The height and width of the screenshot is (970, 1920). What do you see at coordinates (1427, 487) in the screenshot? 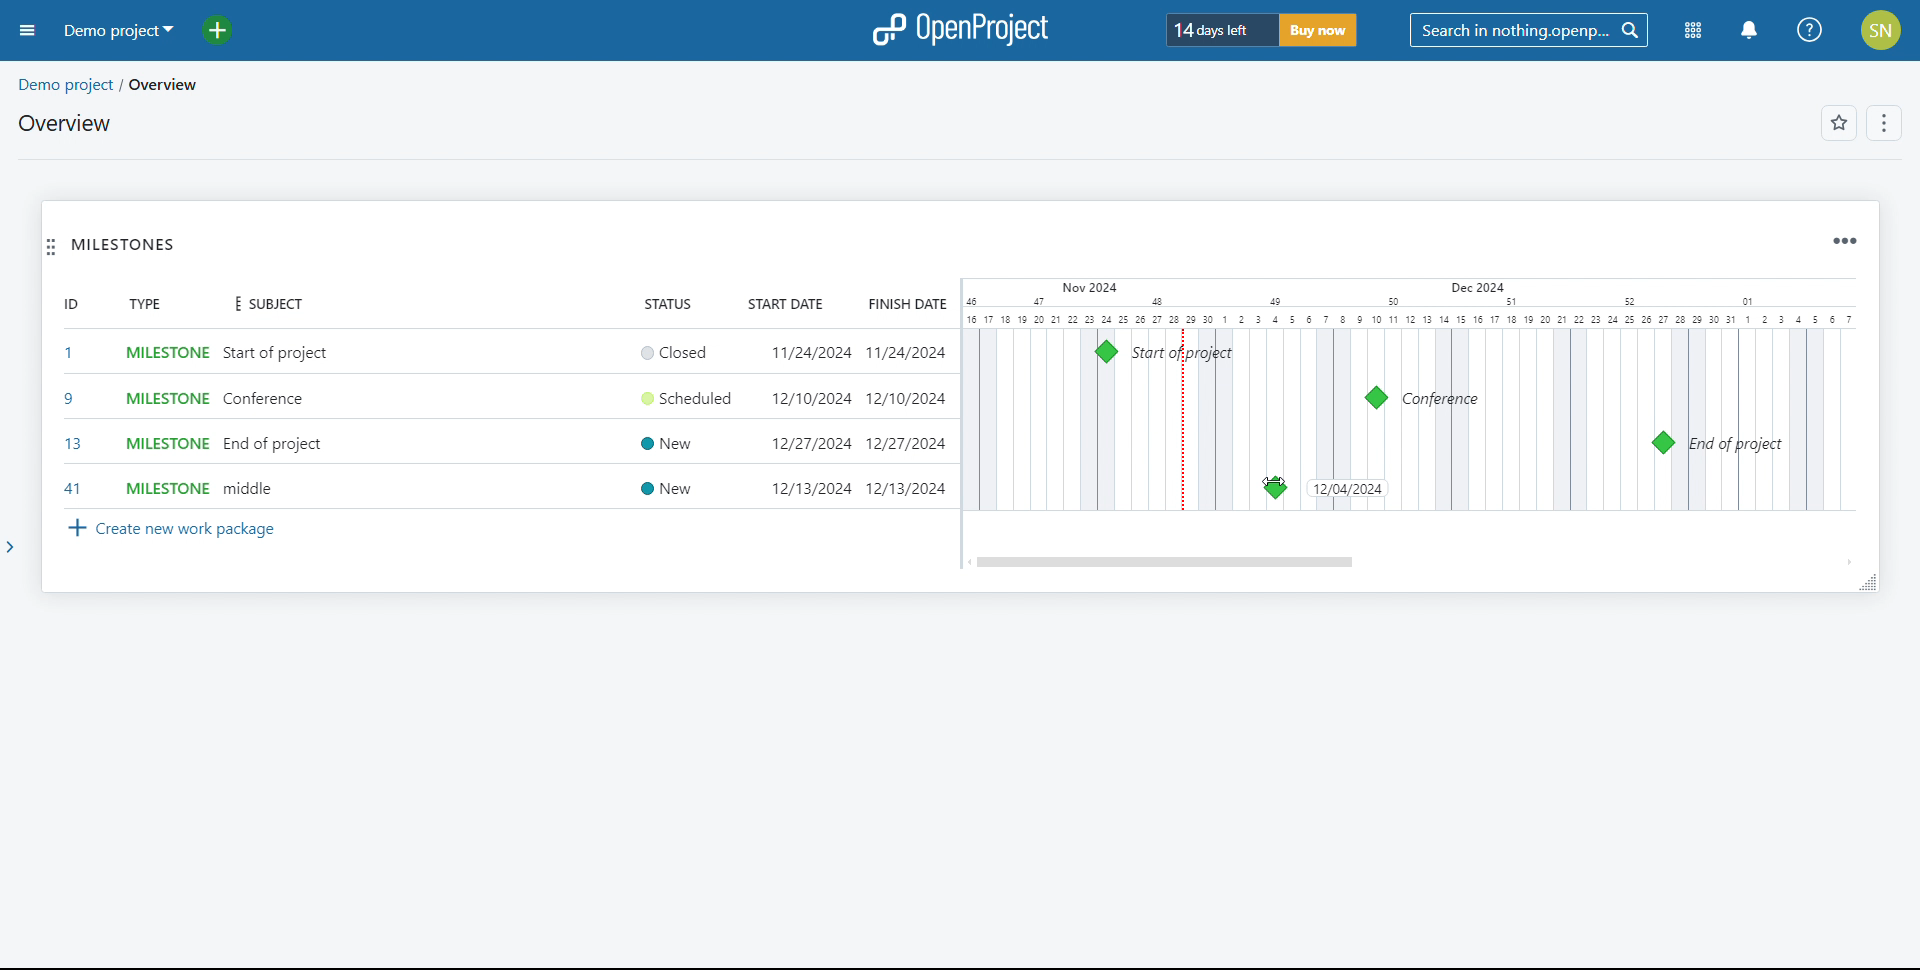
I see `milestone 41` at bounding box center [1427, 487].